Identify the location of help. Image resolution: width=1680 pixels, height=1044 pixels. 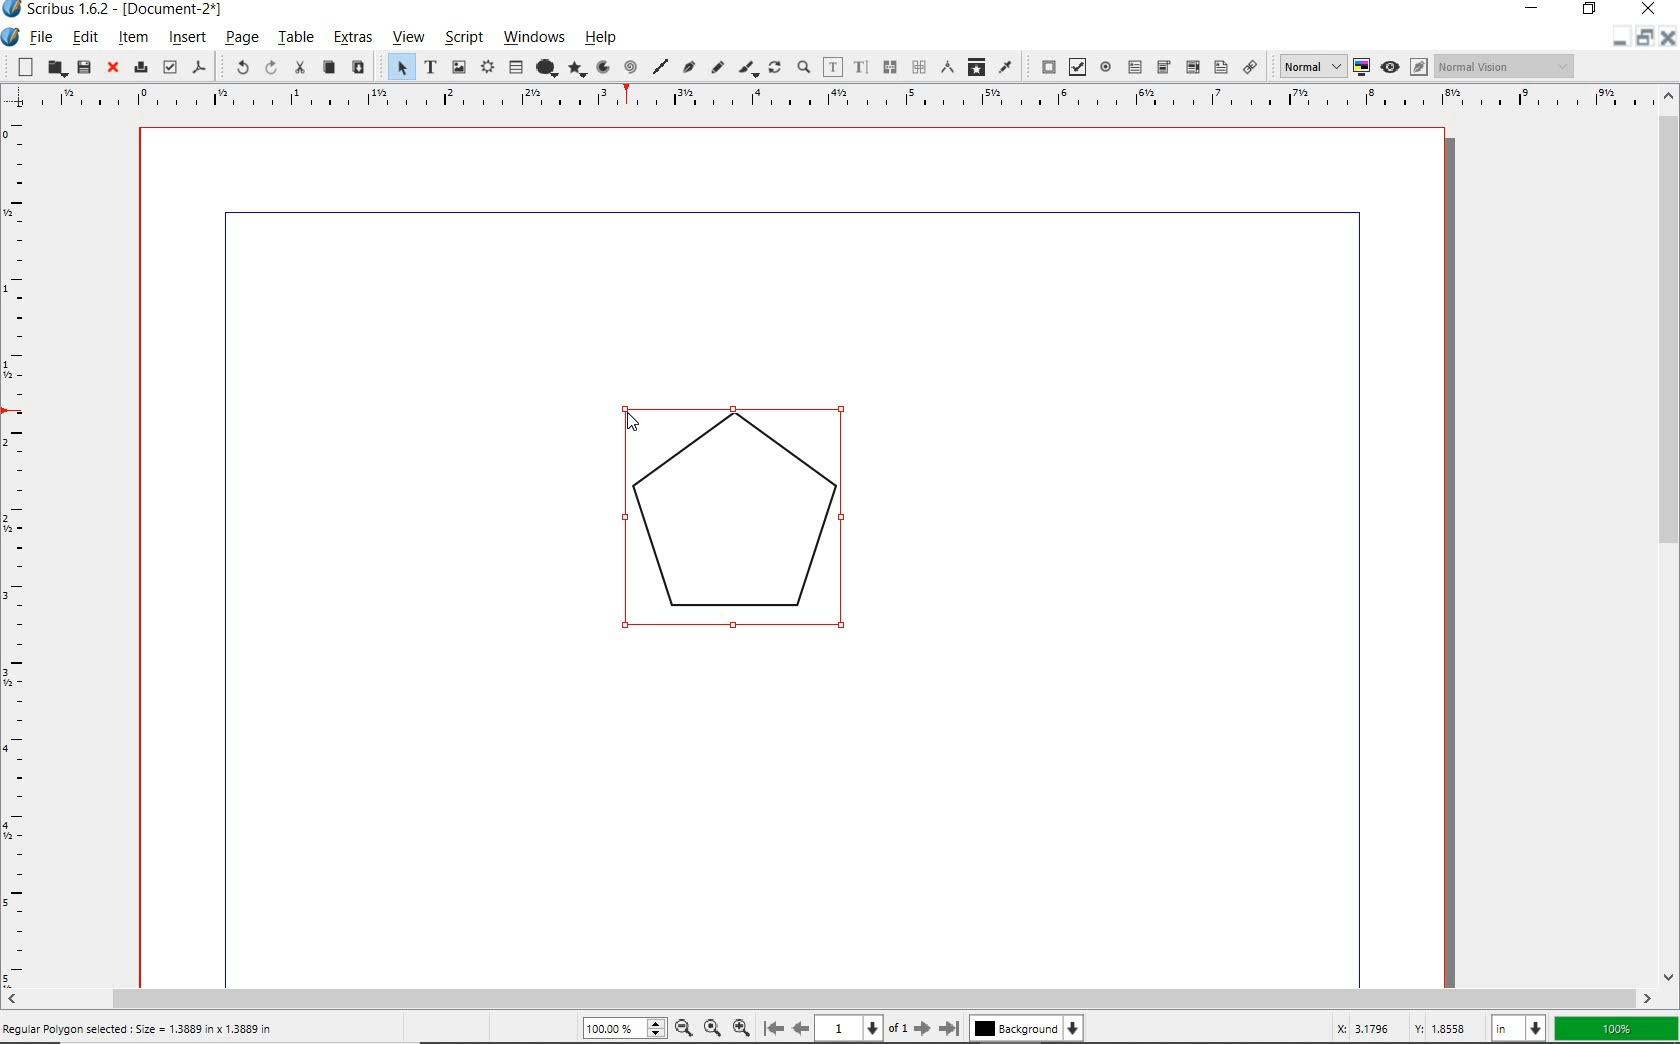
(604, 40).